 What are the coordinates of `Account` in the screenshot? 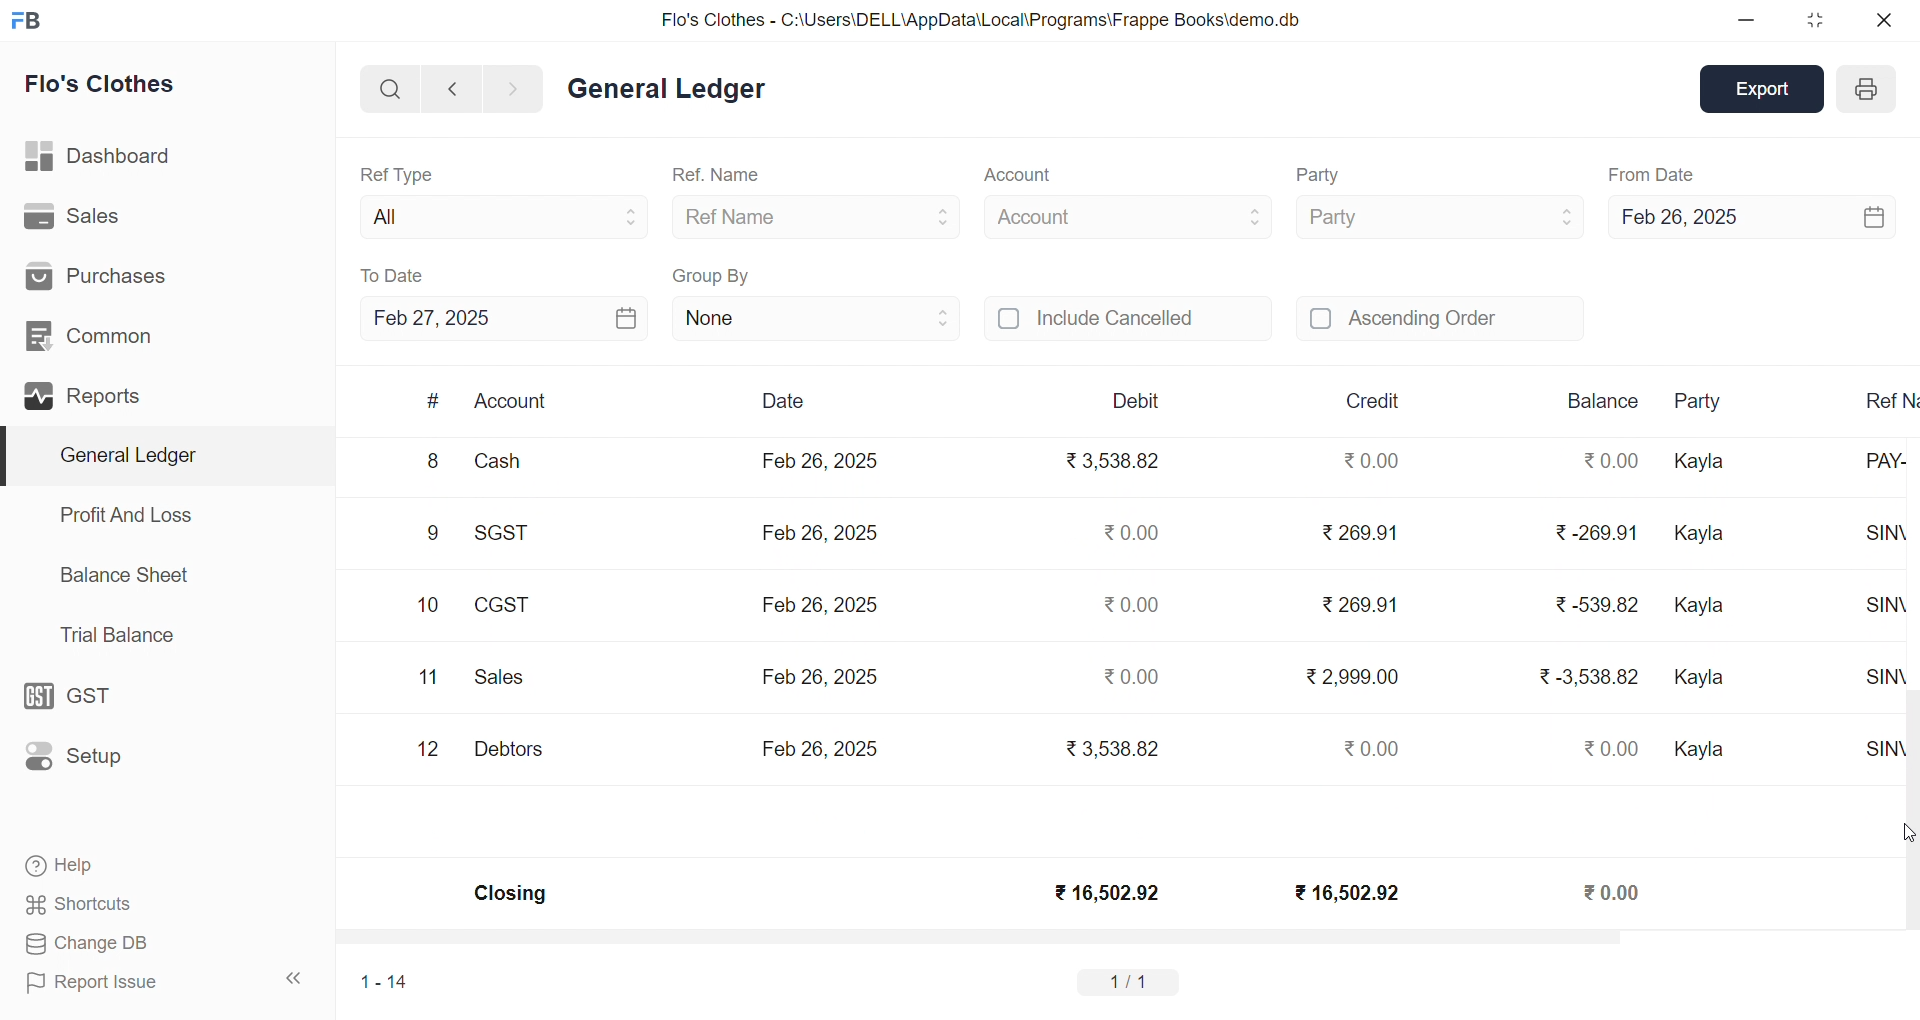 It's located at (1128, 214).